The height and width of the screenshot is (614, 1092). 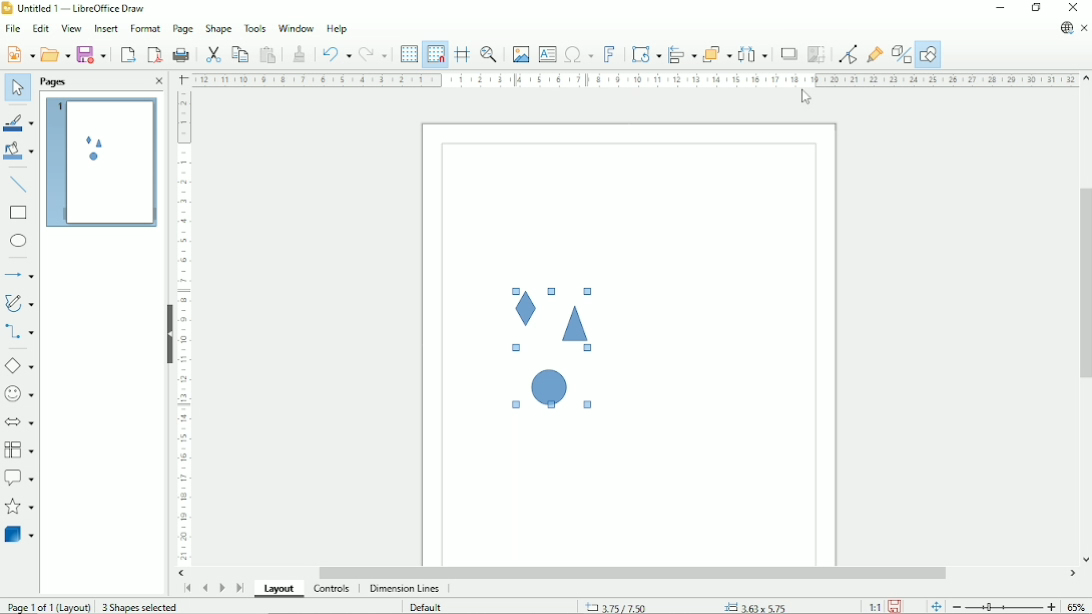 What do you see at coordinates (896, 606) in the screenshot?
I see `Save` at bounding box center [896, 606].